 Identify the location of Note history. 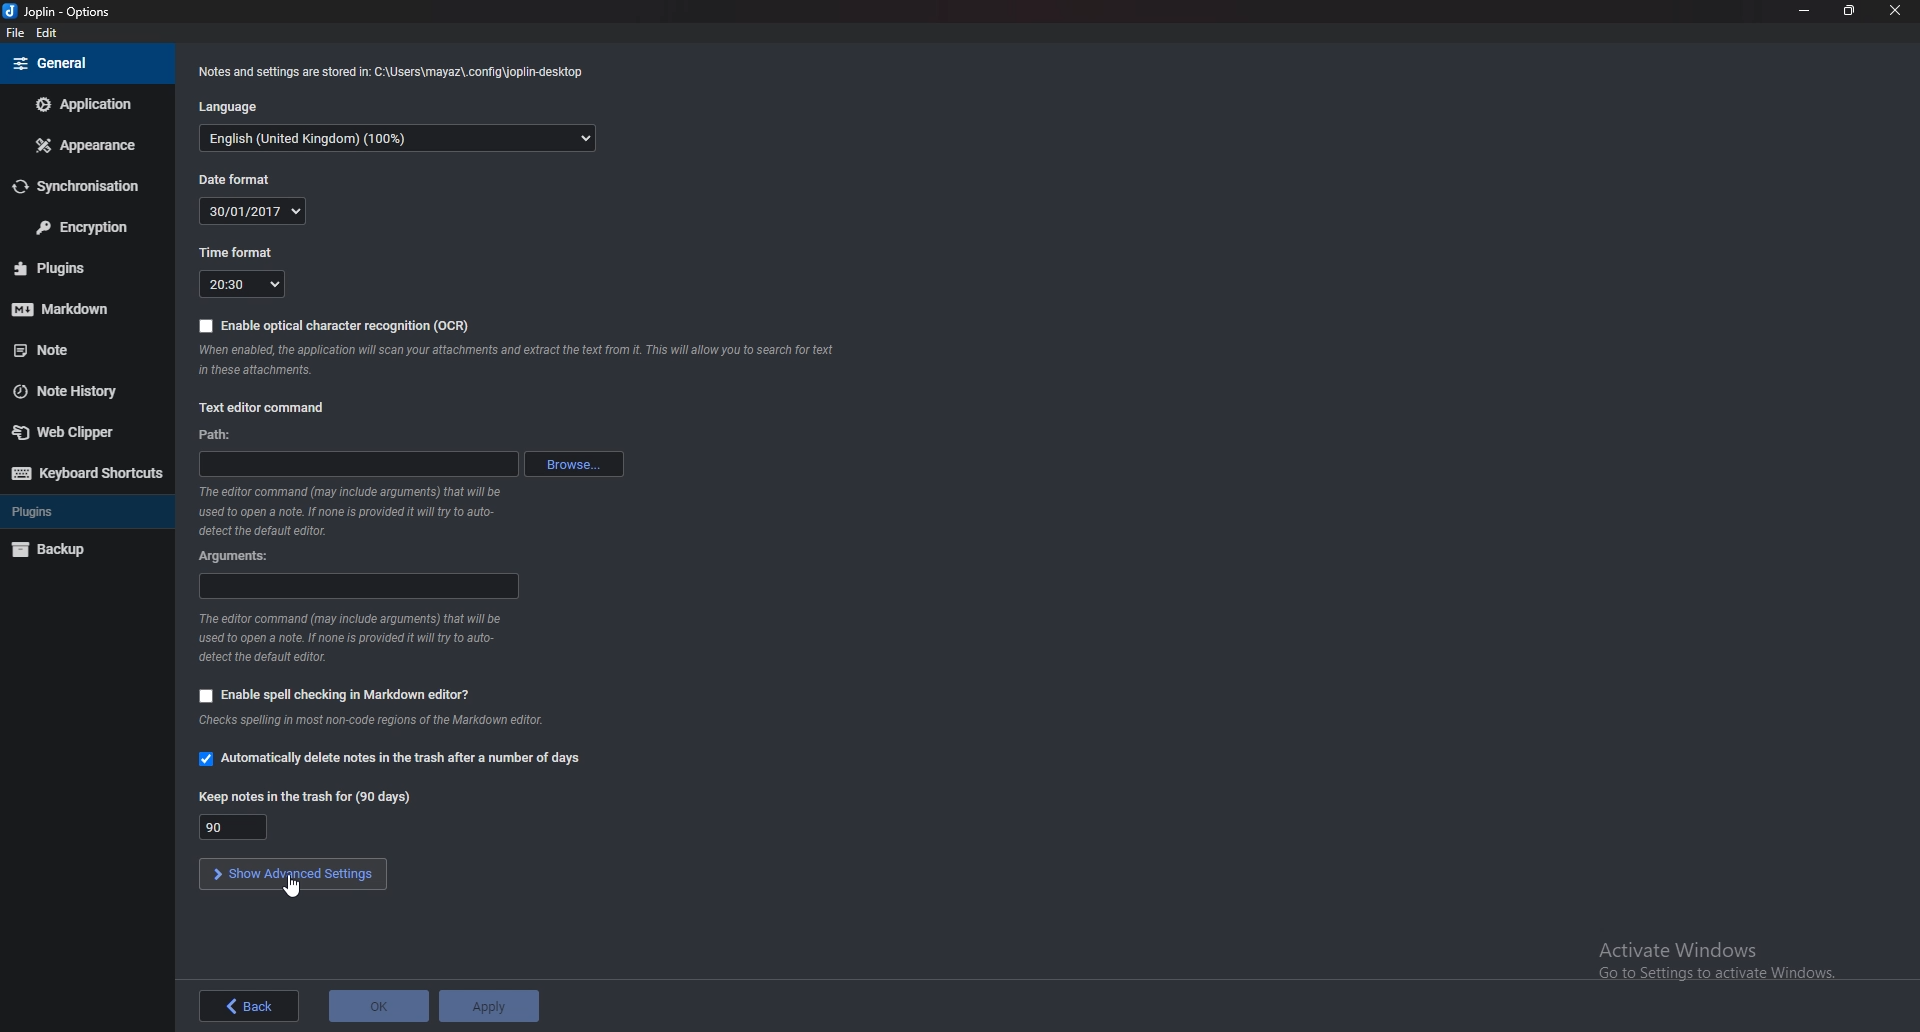
(79, 389).